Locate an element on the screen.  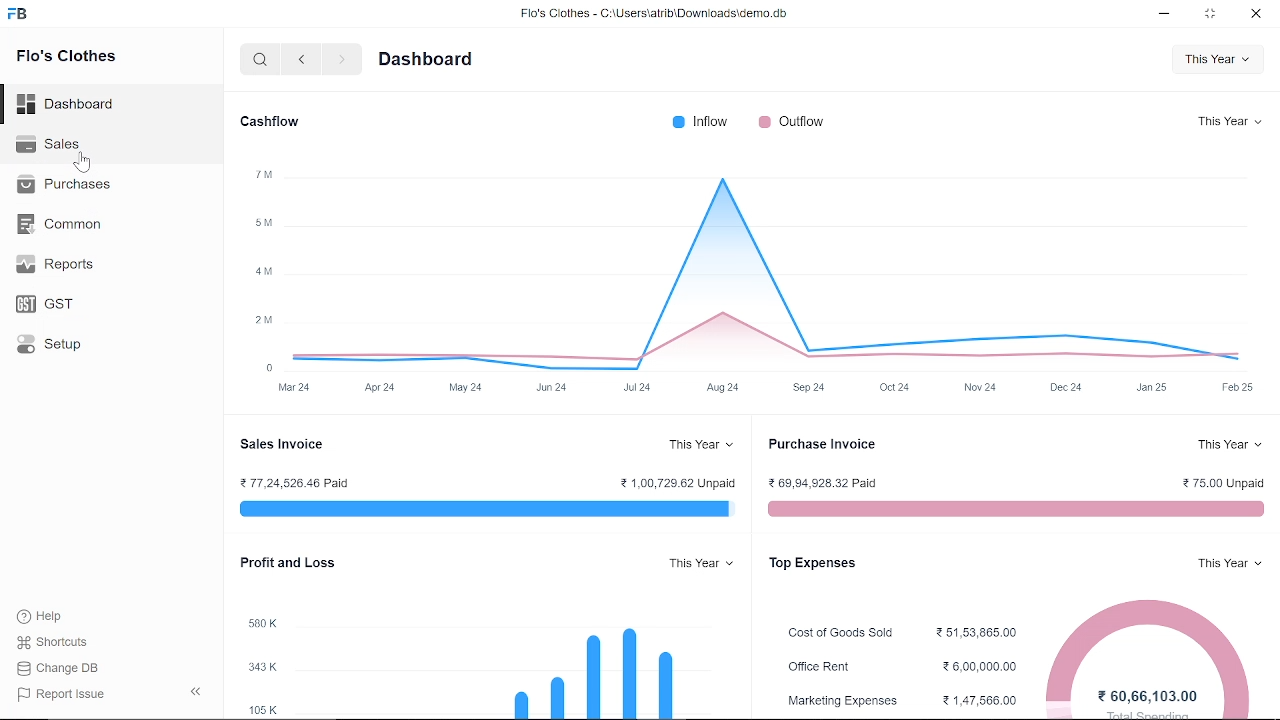
Help is located at coordinates (53, 616).